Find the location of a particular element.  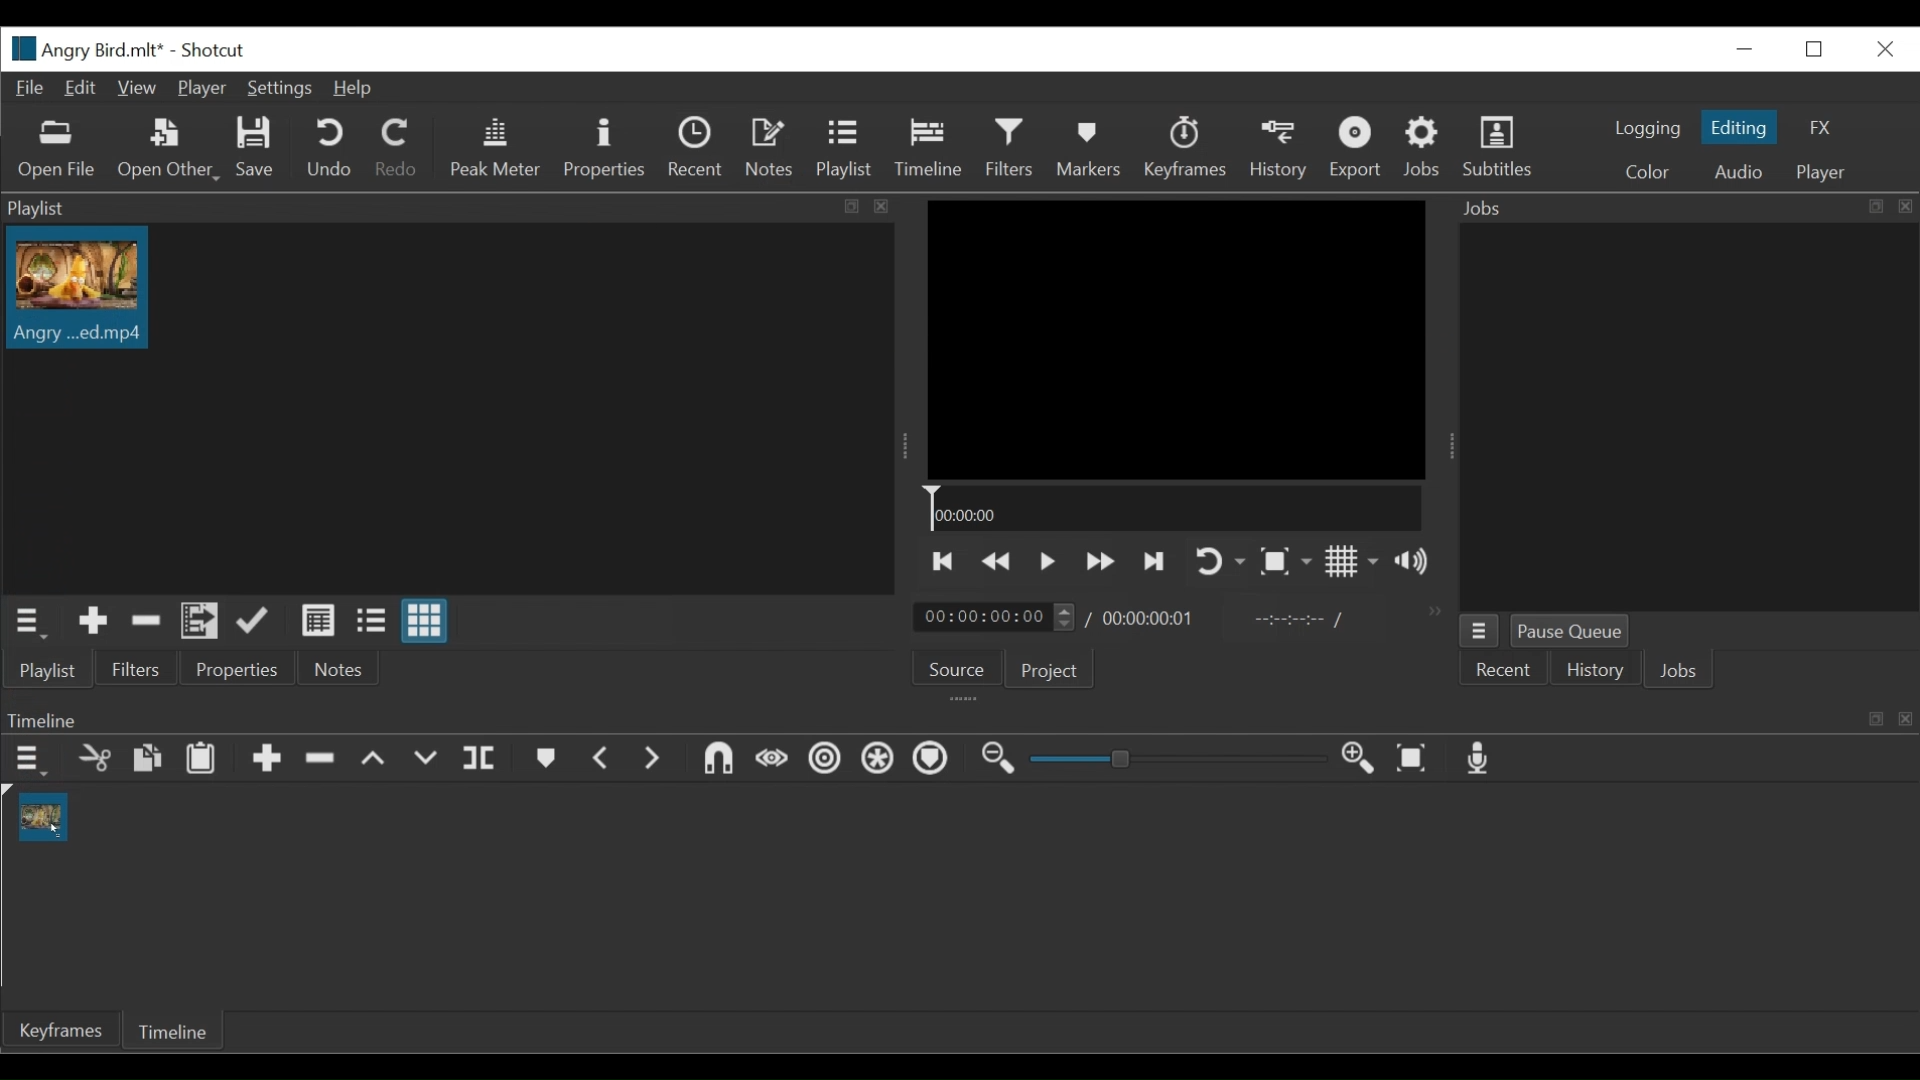

Settings is located at coordinates (281, 89).